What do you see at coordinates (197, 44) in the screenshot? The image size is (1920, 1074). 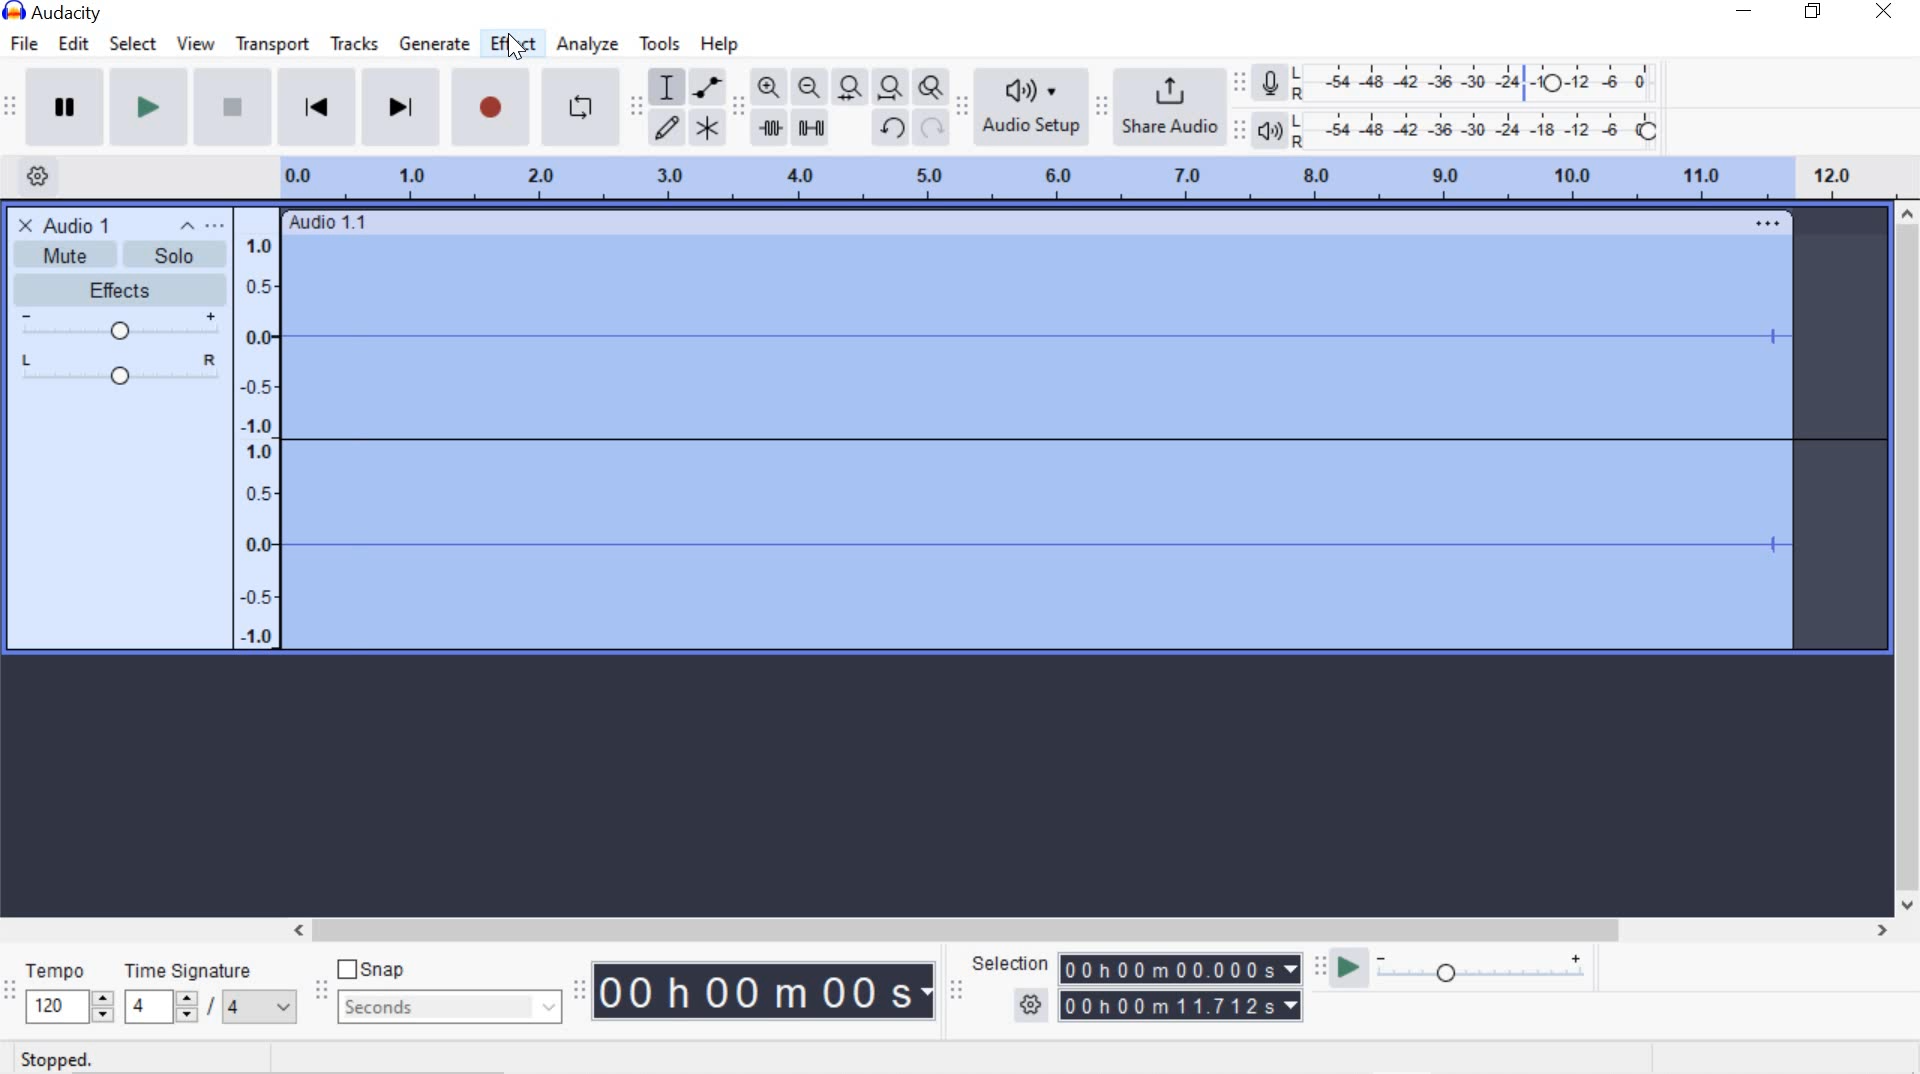 I see `view` at bounding box center [197, 44].